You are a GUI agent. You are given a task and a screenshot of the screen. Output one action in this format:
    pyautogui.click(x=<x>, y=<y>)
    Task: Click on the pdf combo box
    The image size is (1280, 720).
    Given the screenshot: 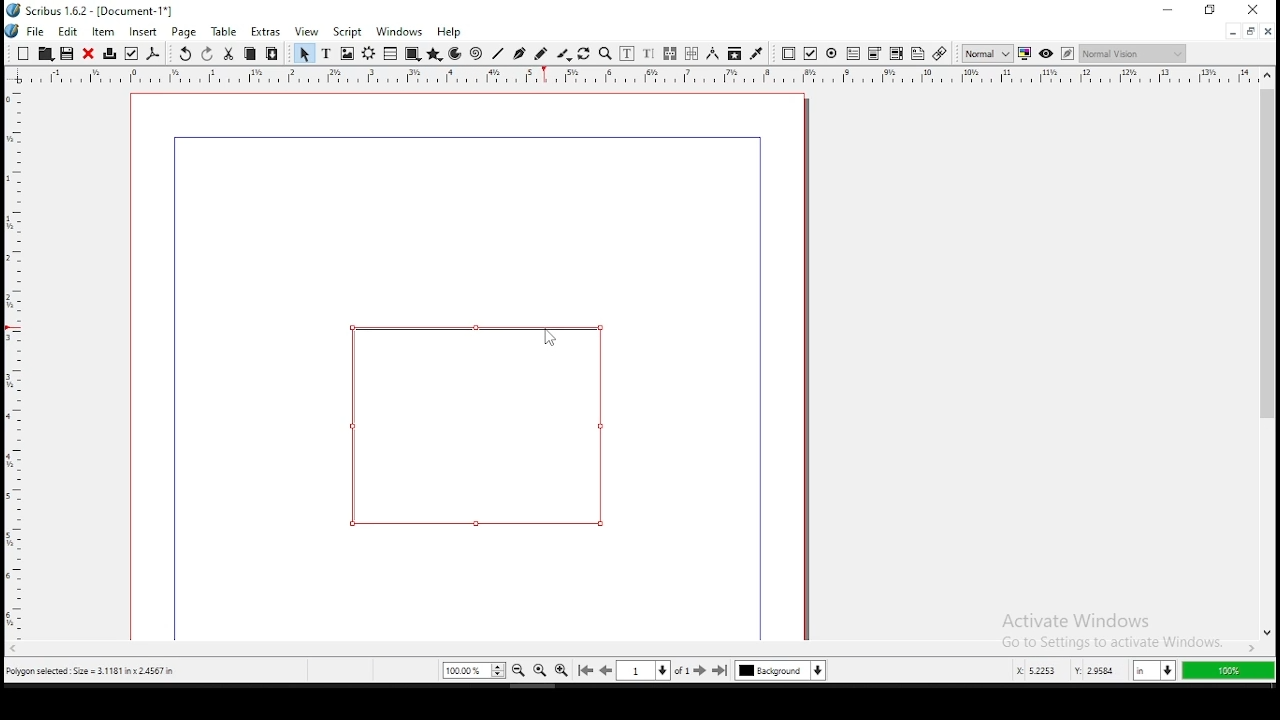 What is the action you would take?
    pyautogui.click(x=896, y=54)
    